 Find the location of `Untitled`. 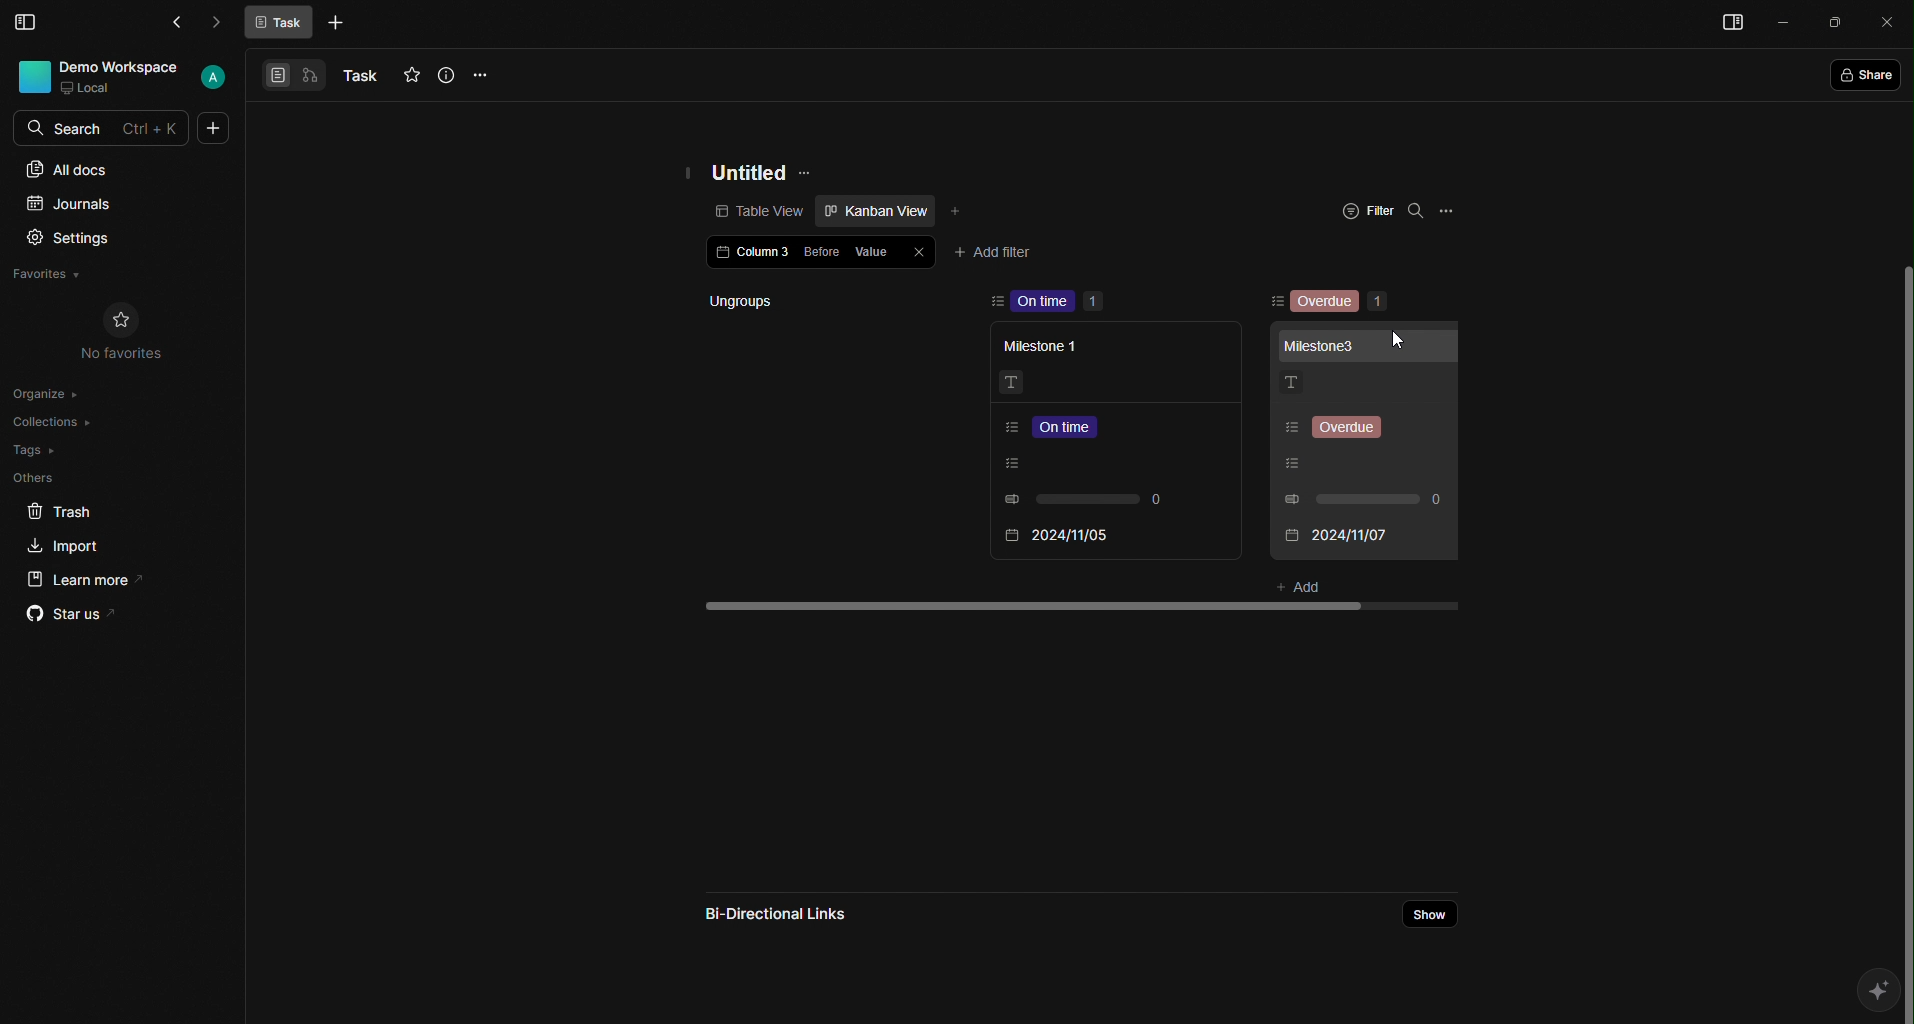

Untitled is located at coordinates (750, 169).